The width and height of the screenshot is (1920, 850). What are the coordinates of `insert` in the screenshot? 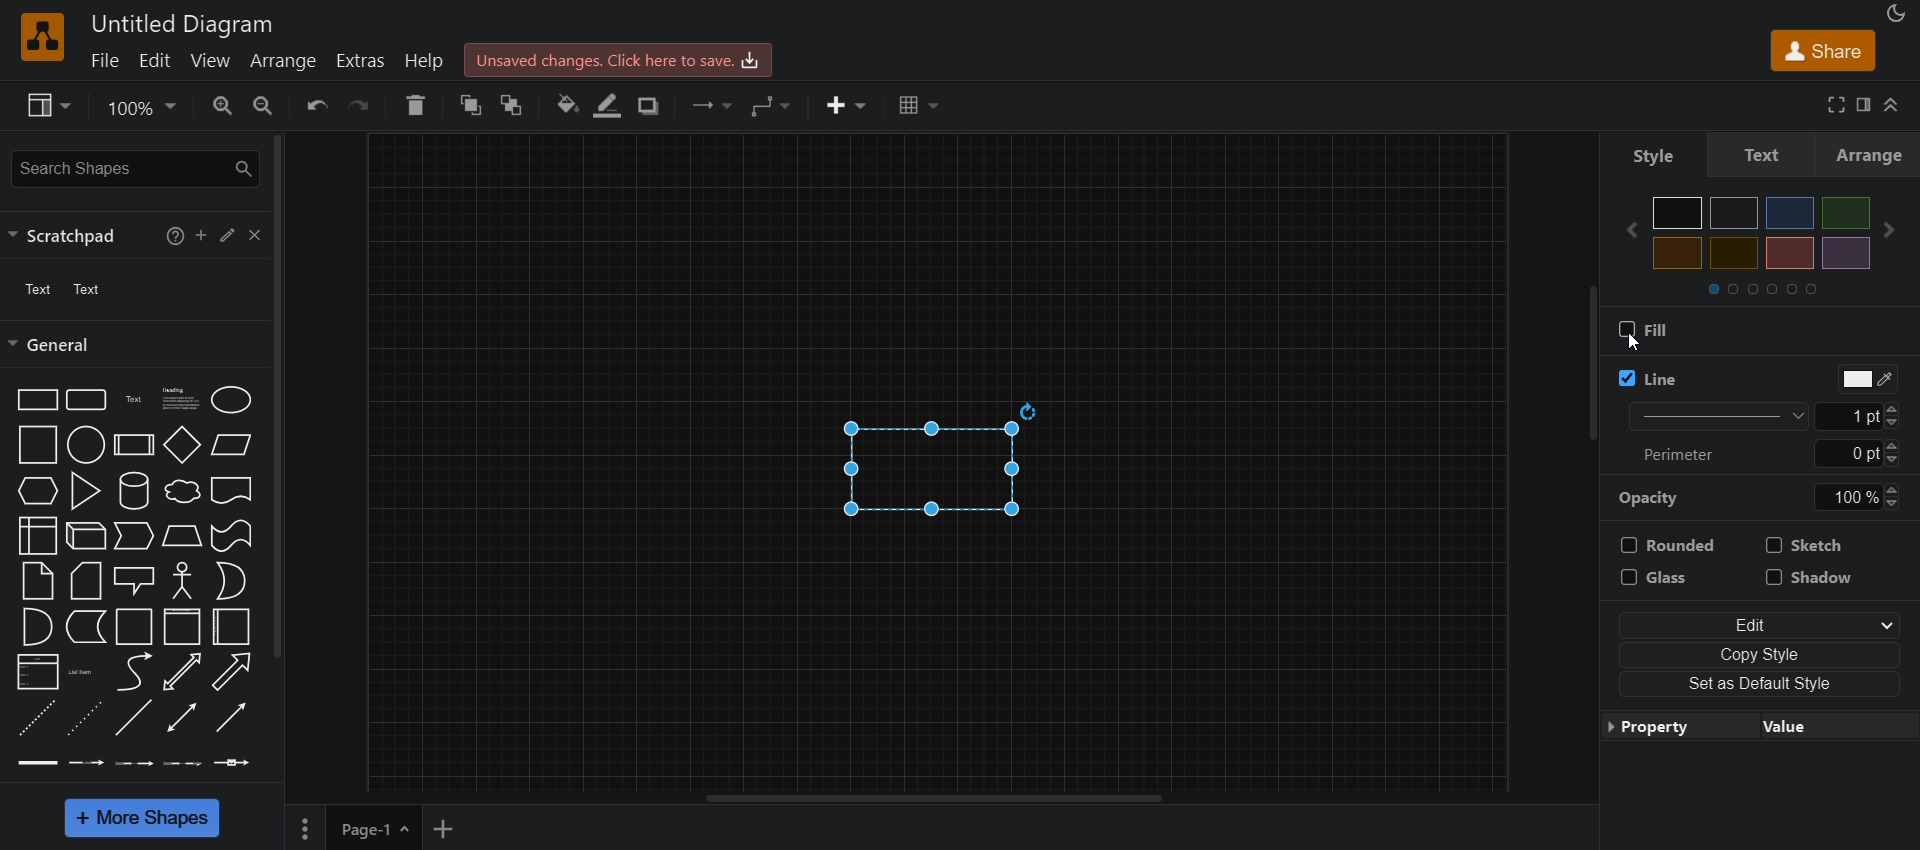 It's located at (844, 107).